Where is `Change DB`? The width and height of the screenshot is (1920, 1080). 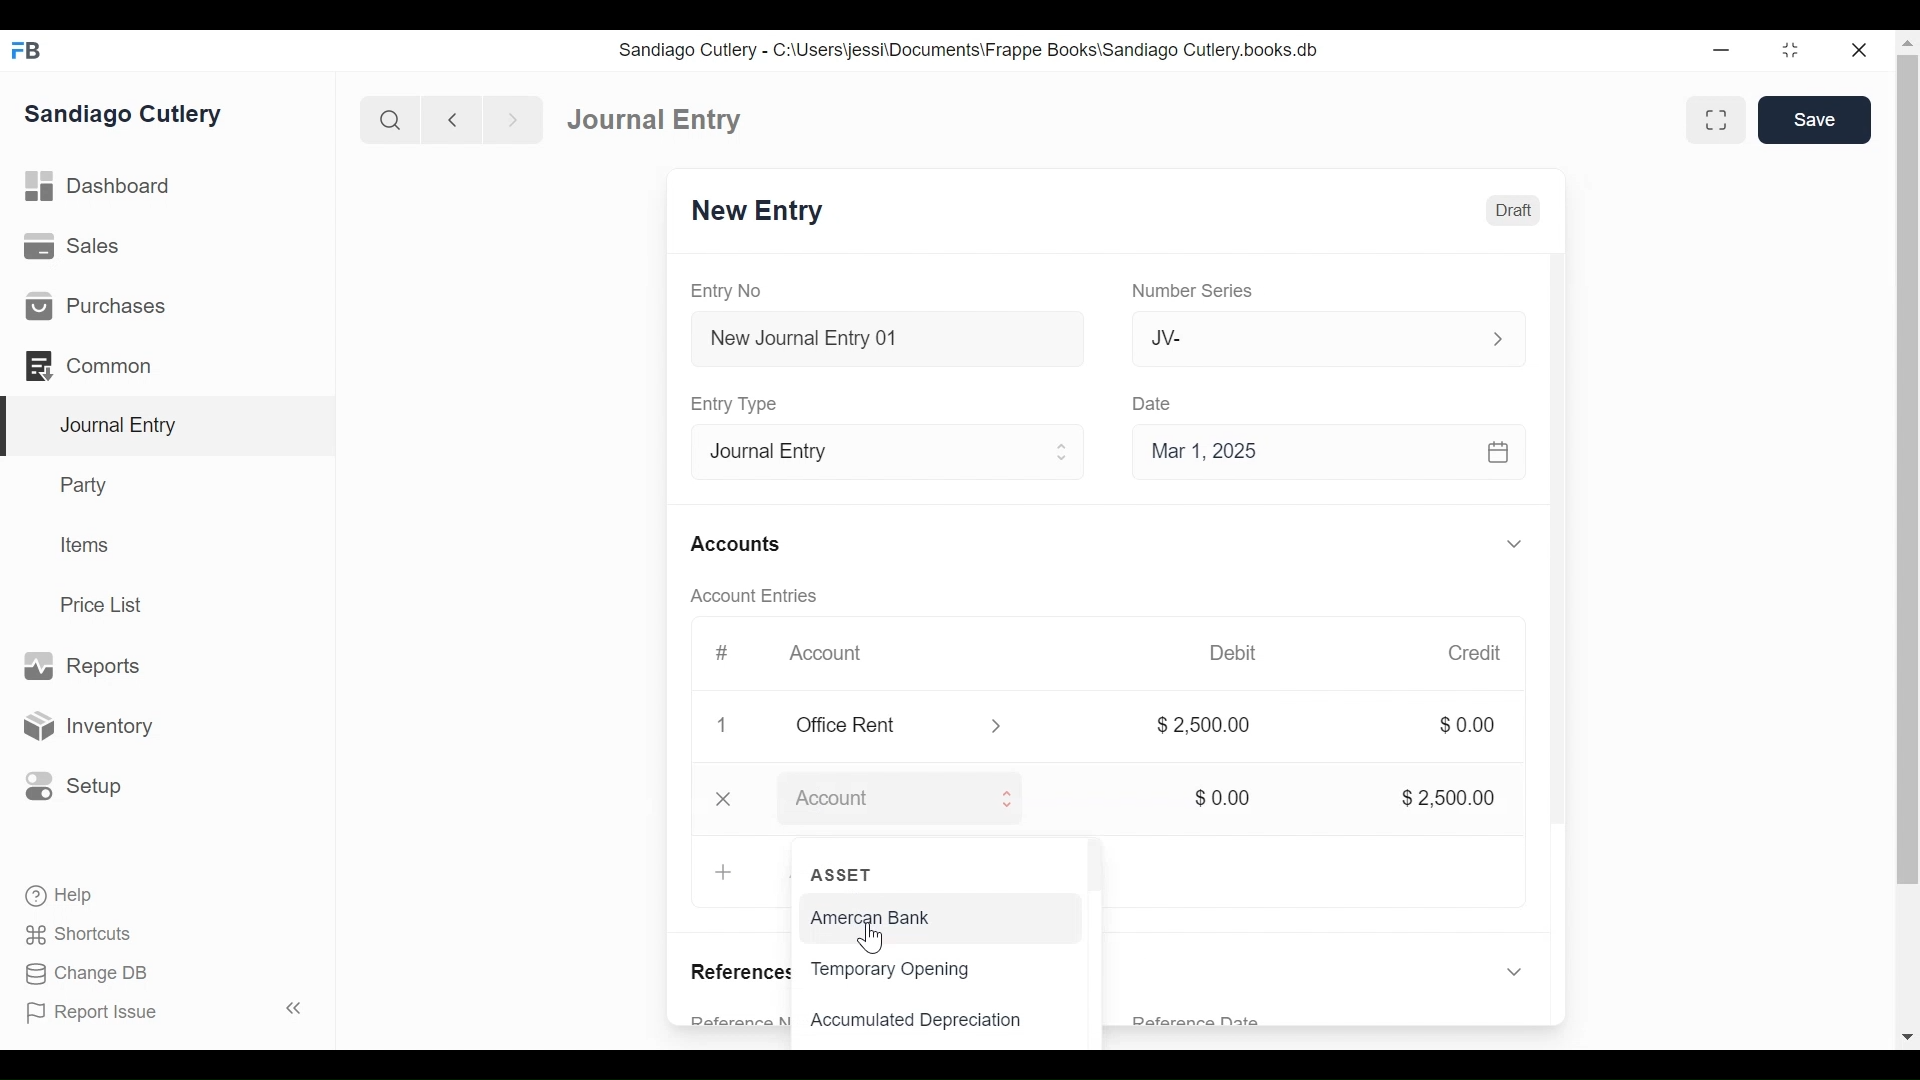 Change DB is located at coordinates (78, 975).